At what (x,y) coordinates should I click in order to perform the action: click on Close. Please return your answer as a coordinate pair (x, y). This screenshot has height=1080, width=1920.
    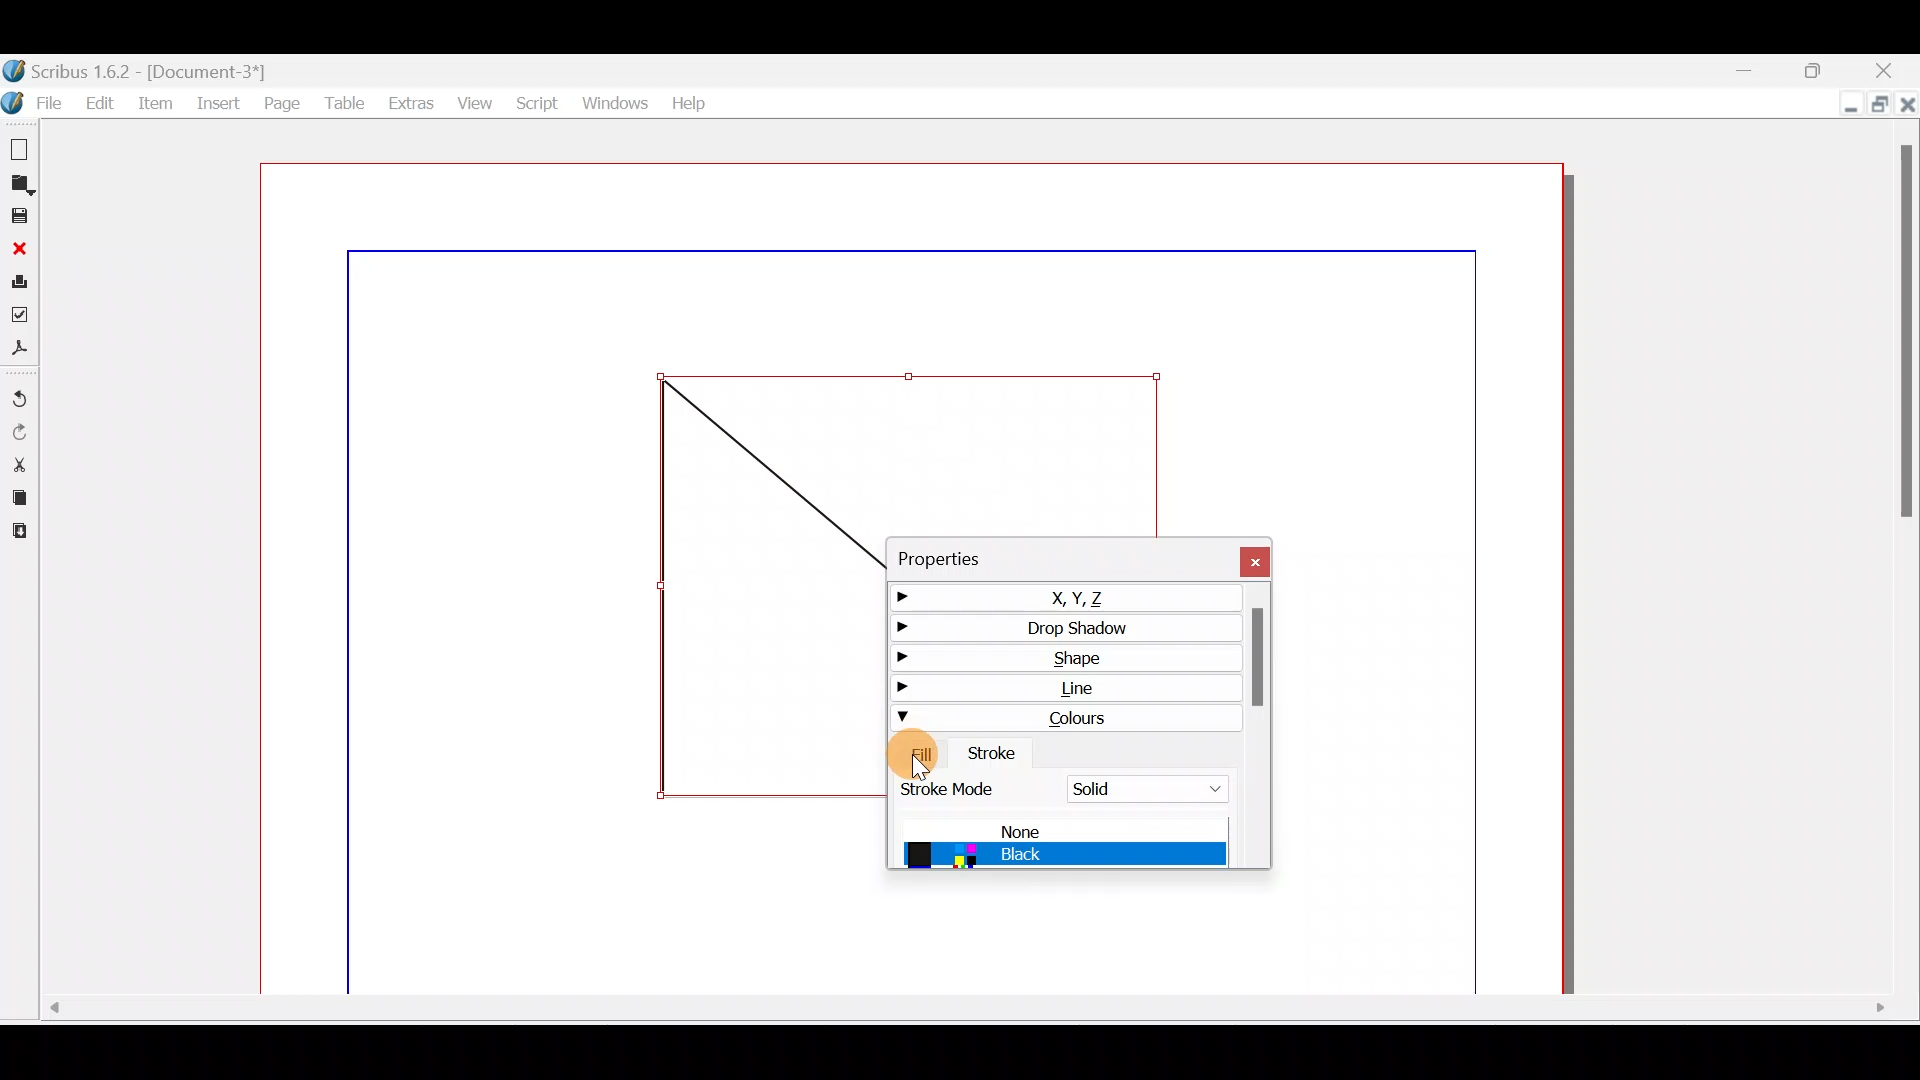
    Looking at the image, I should click on (1243, 557).